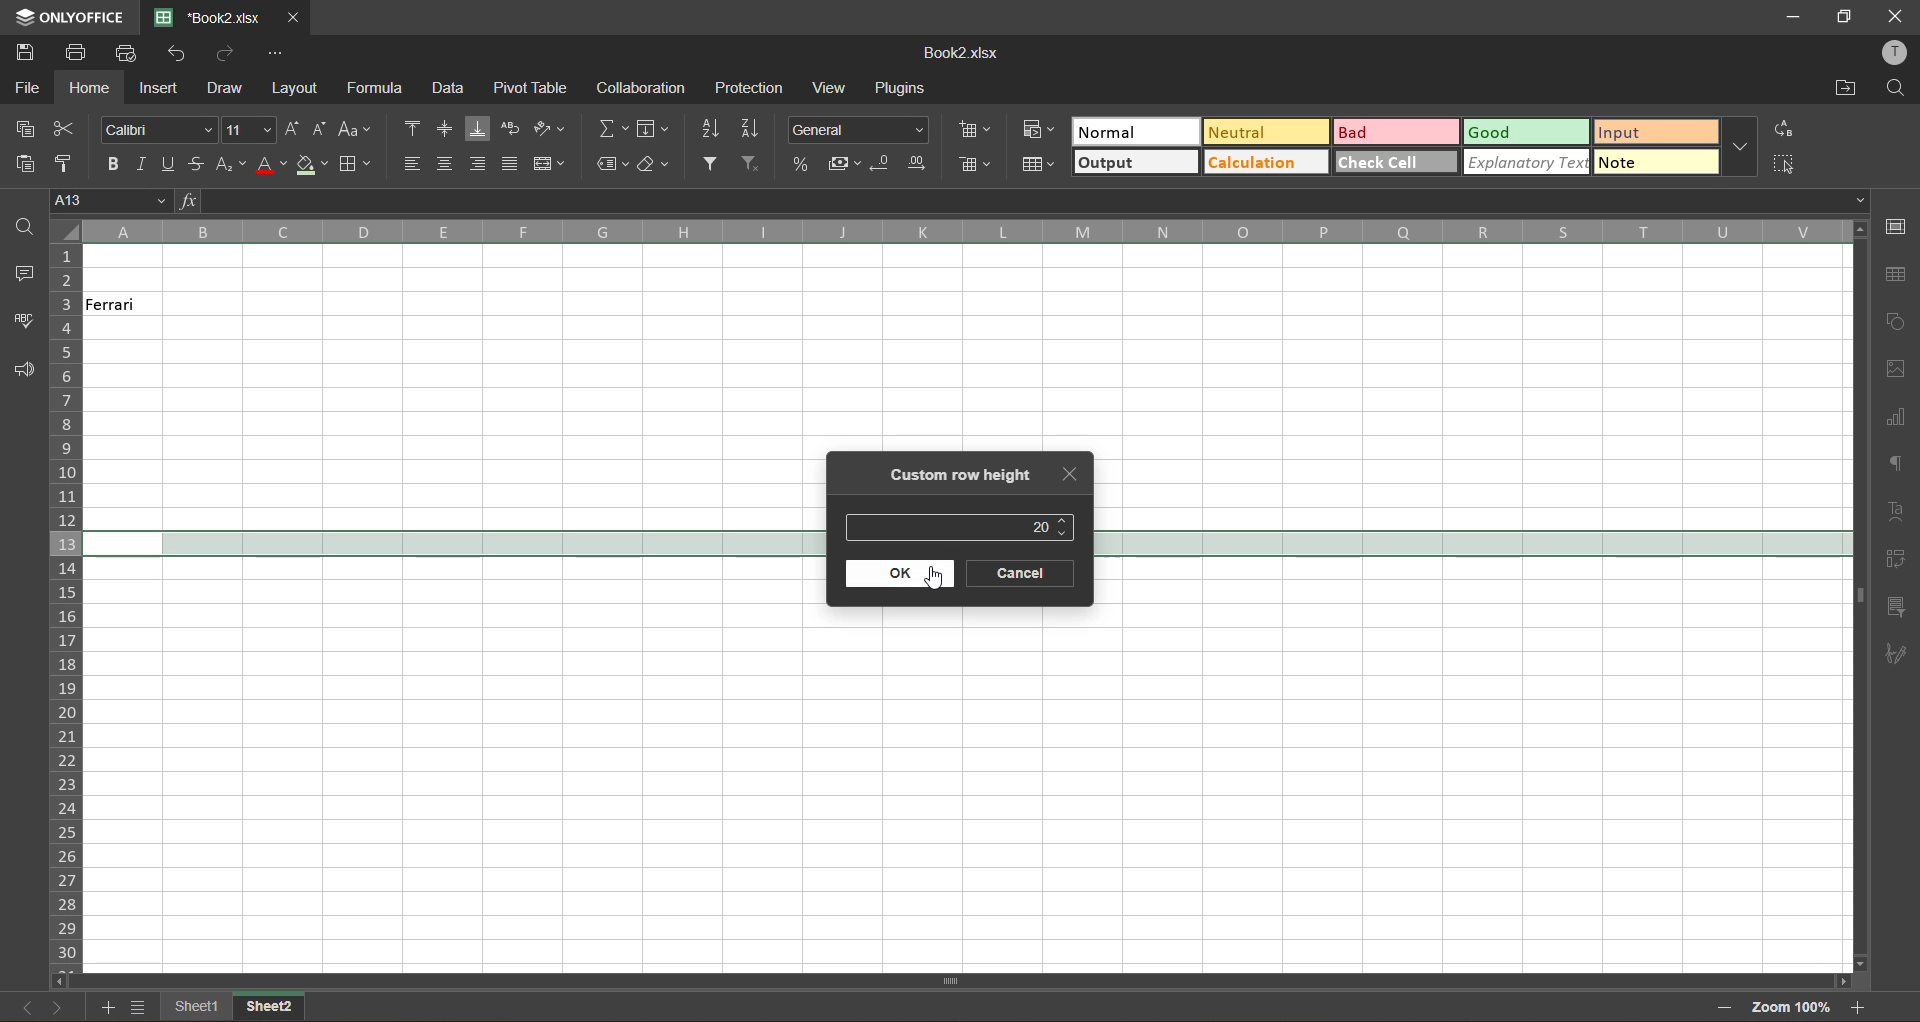 This screenshot has width=1920, height=1022. I want to click on explanatory text, so click(1529, 161).